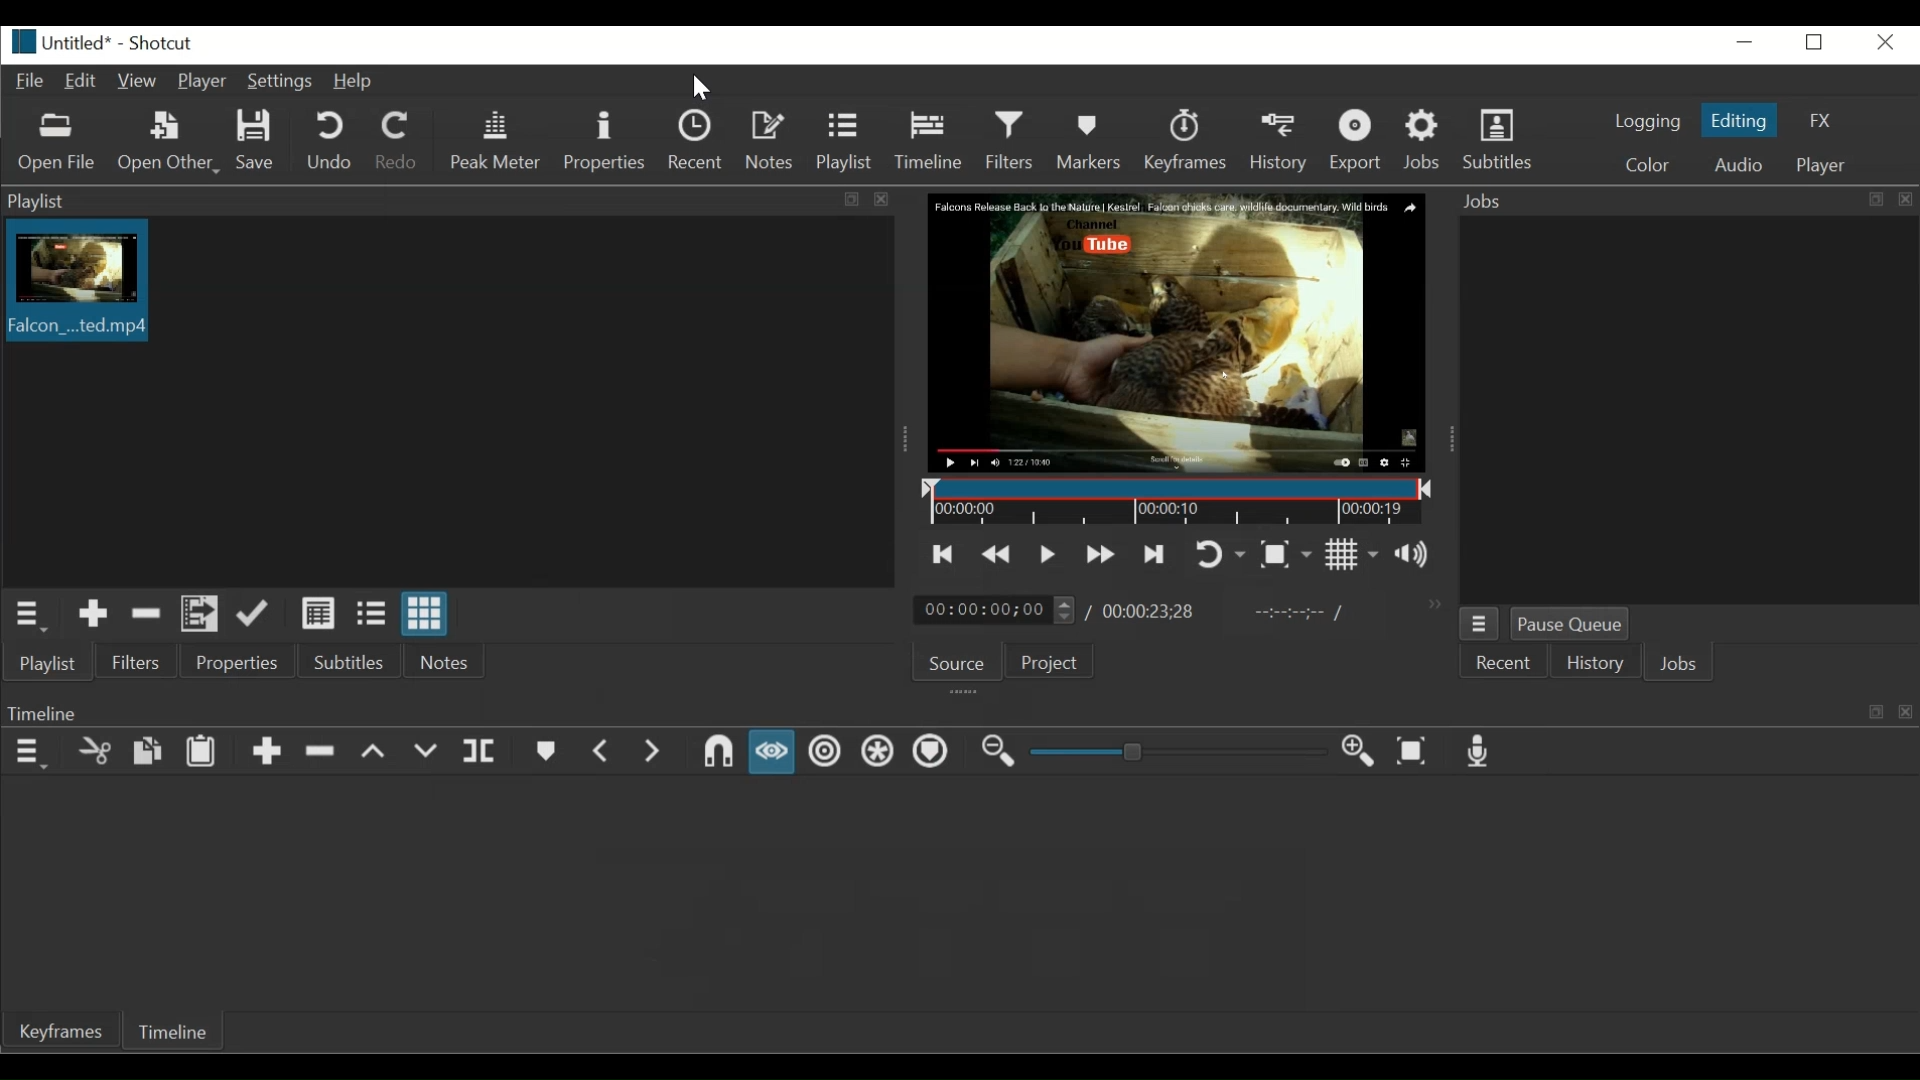 This screenshot has height=1080, width=1920. I want to click on Untitled* - Shortcut(File details), so click(106, 41).